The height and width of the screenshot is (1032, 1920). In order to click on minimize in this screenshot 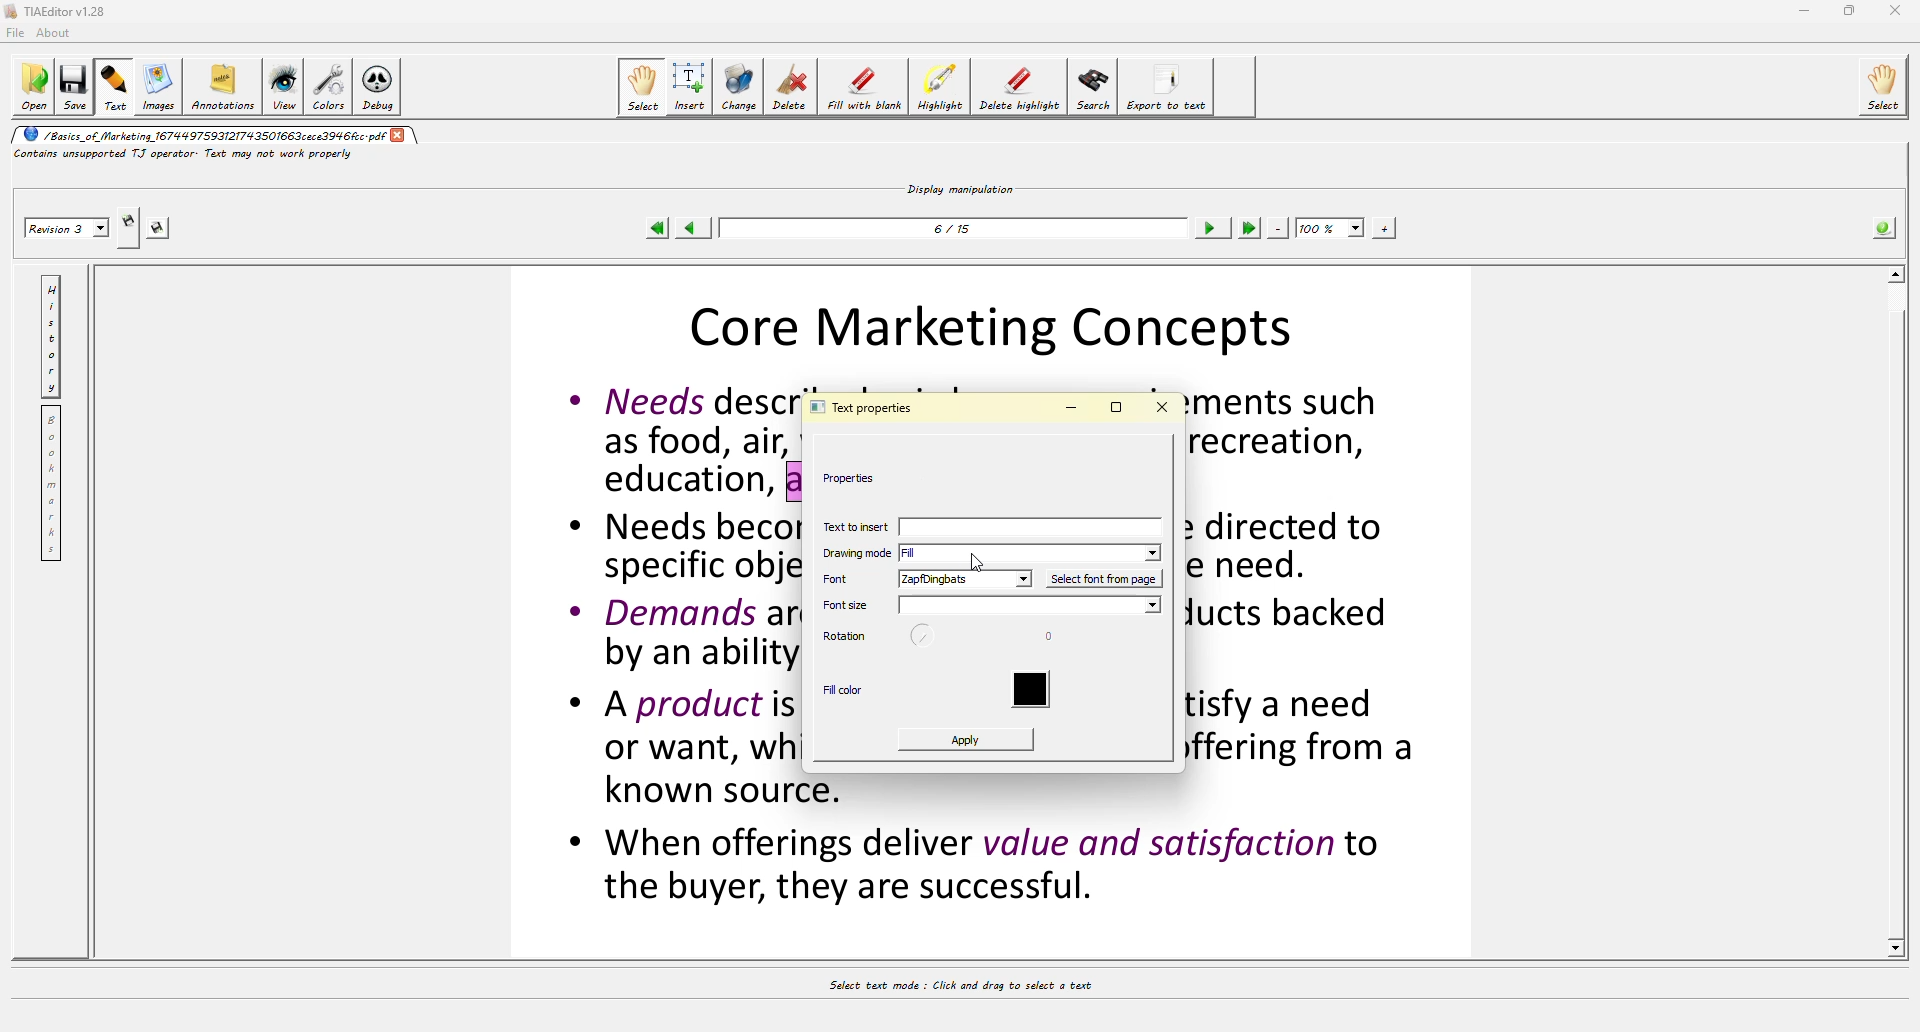, I will do `click(1074, 406)`.